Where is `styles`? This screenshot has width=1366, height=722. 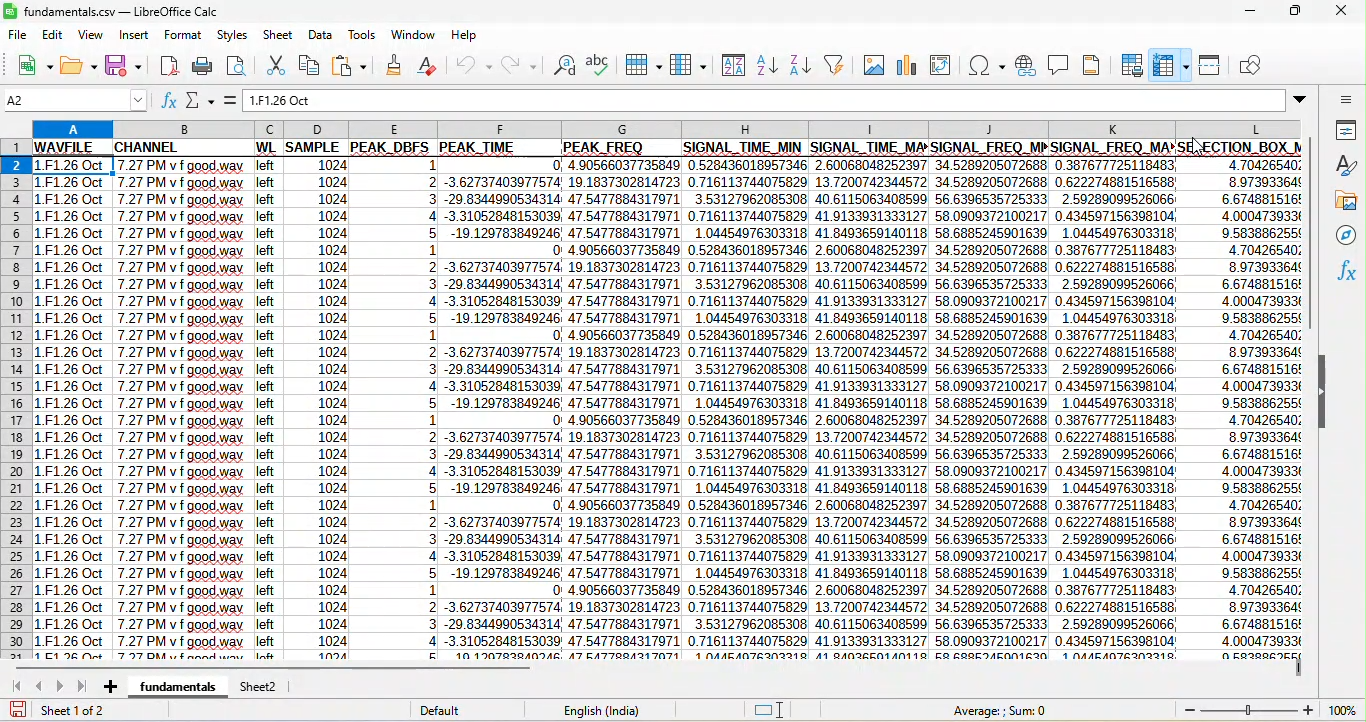
styles is located at coordinates (1343, 166).